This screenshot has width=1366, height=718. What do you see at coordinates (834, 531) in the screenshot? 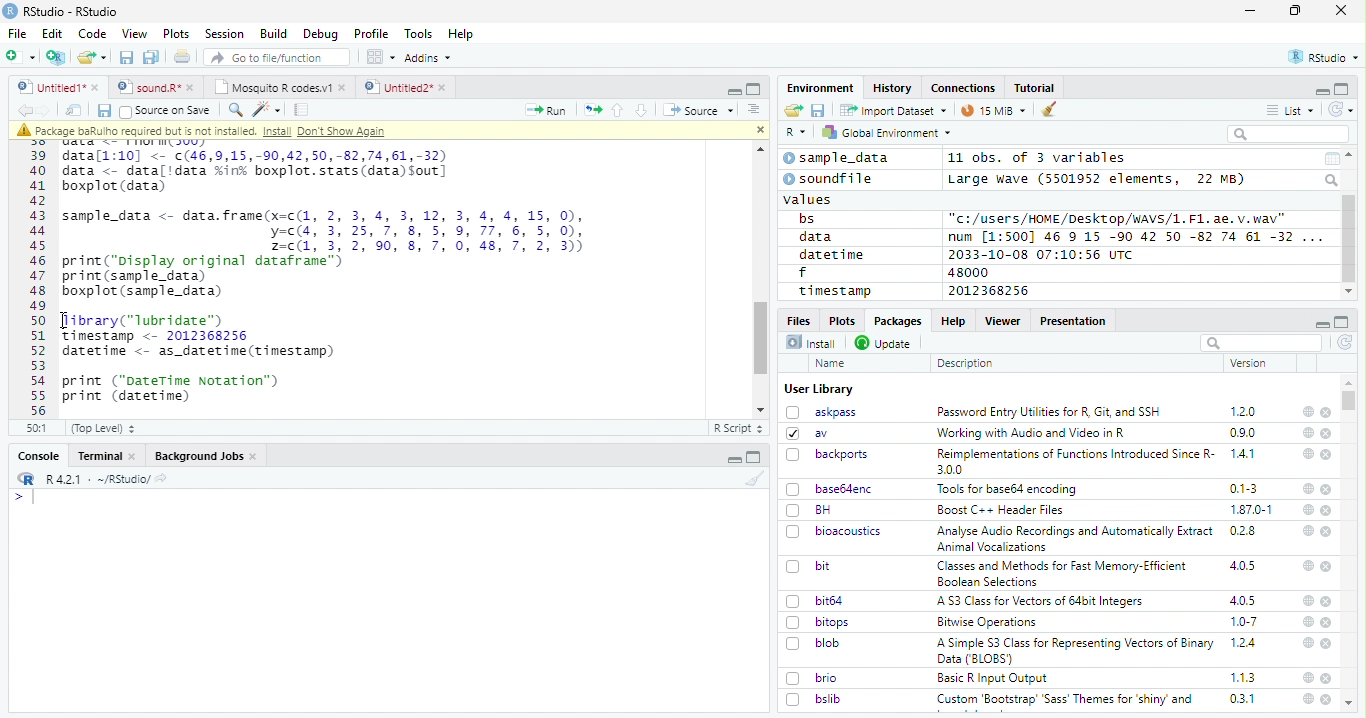
I see `bioacoustics` at bounding box center [834, 531].